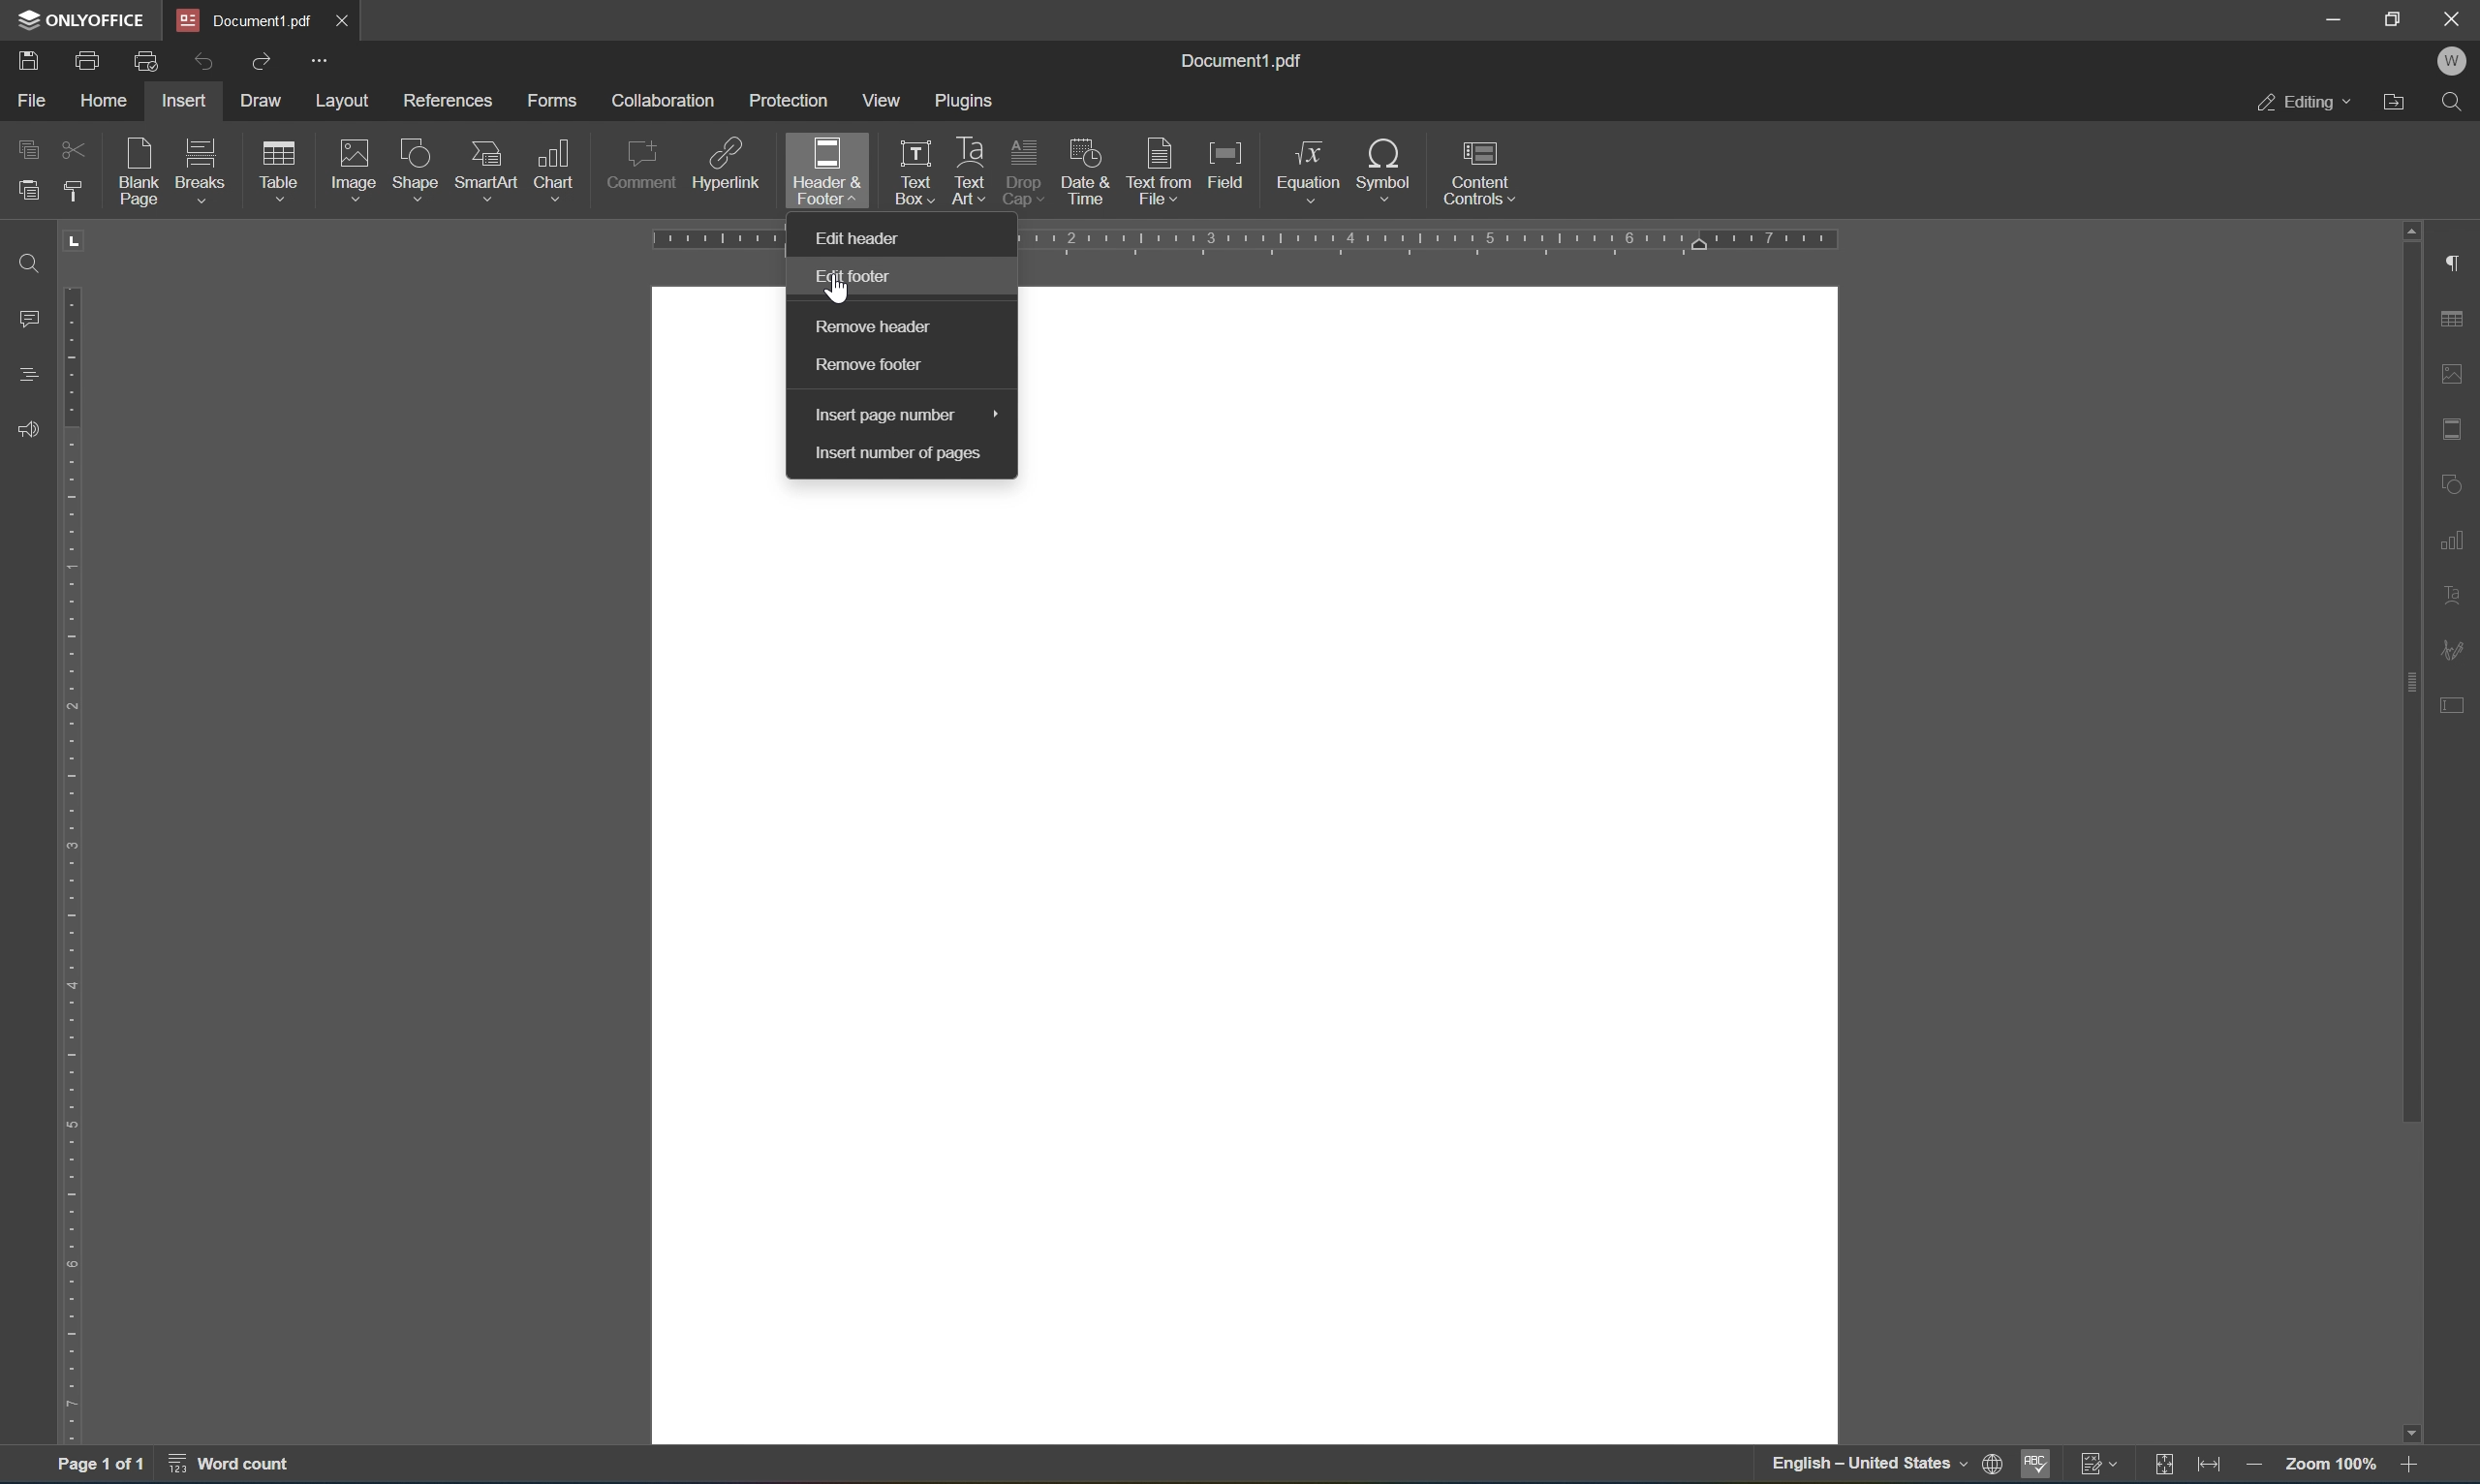 The height and width of the screenshot is (1484, 2480). I want to click on page 1 of 1, so click(104, 1460).